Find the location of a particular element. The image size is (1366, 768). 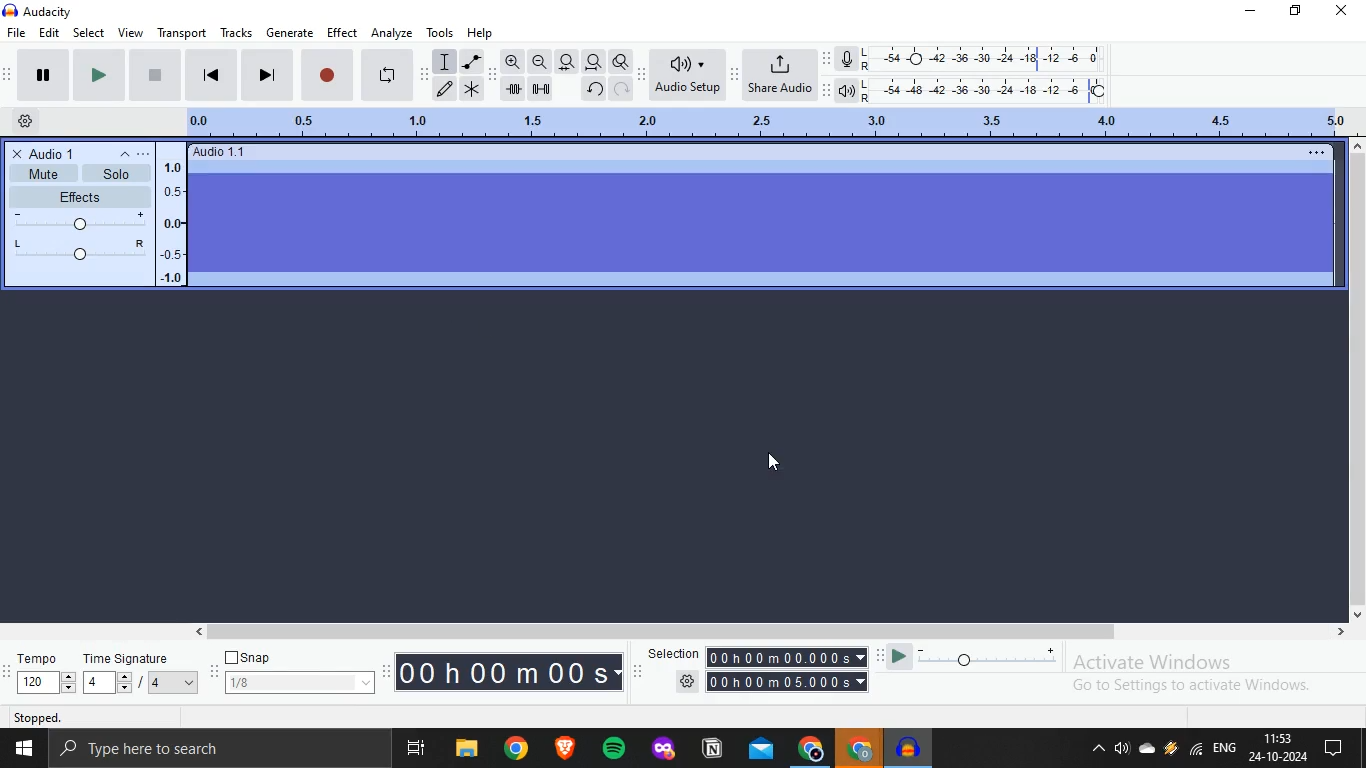

Notion is located at coordinates (712, 753).